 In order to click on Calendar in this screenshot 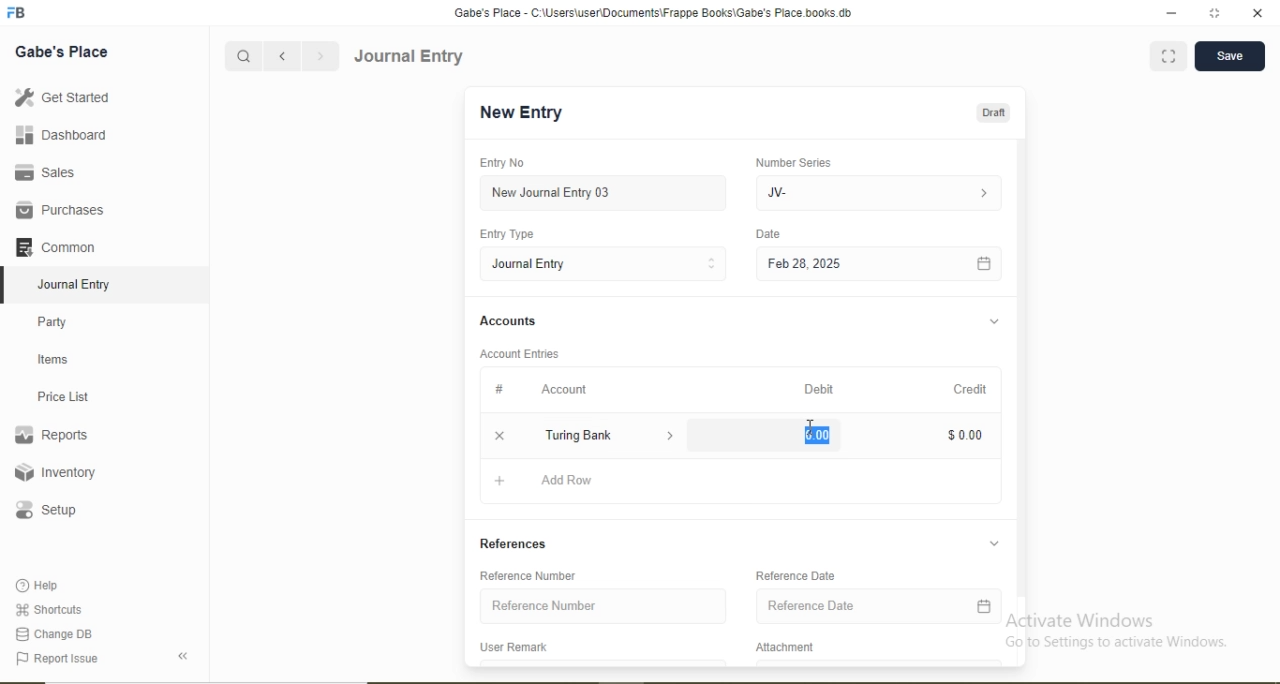, I will do `click(984, 265)`.